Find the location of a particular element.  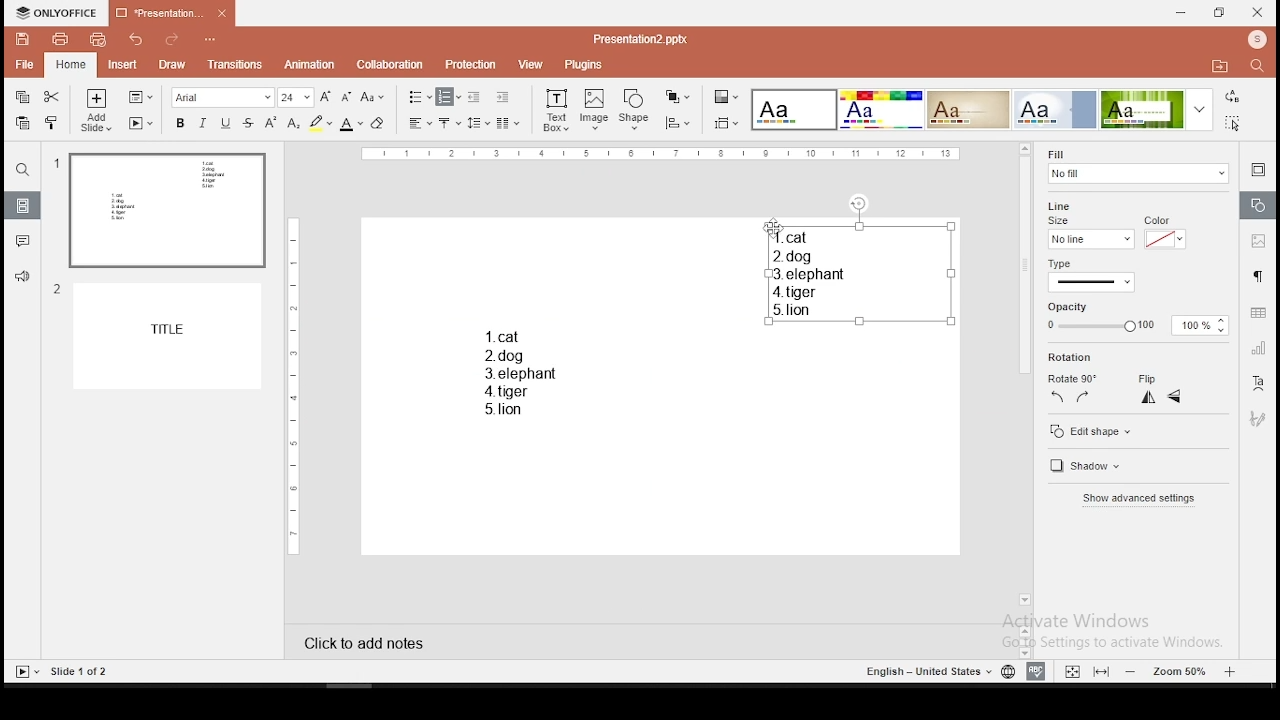

language is located at coordinates (1006, 670).